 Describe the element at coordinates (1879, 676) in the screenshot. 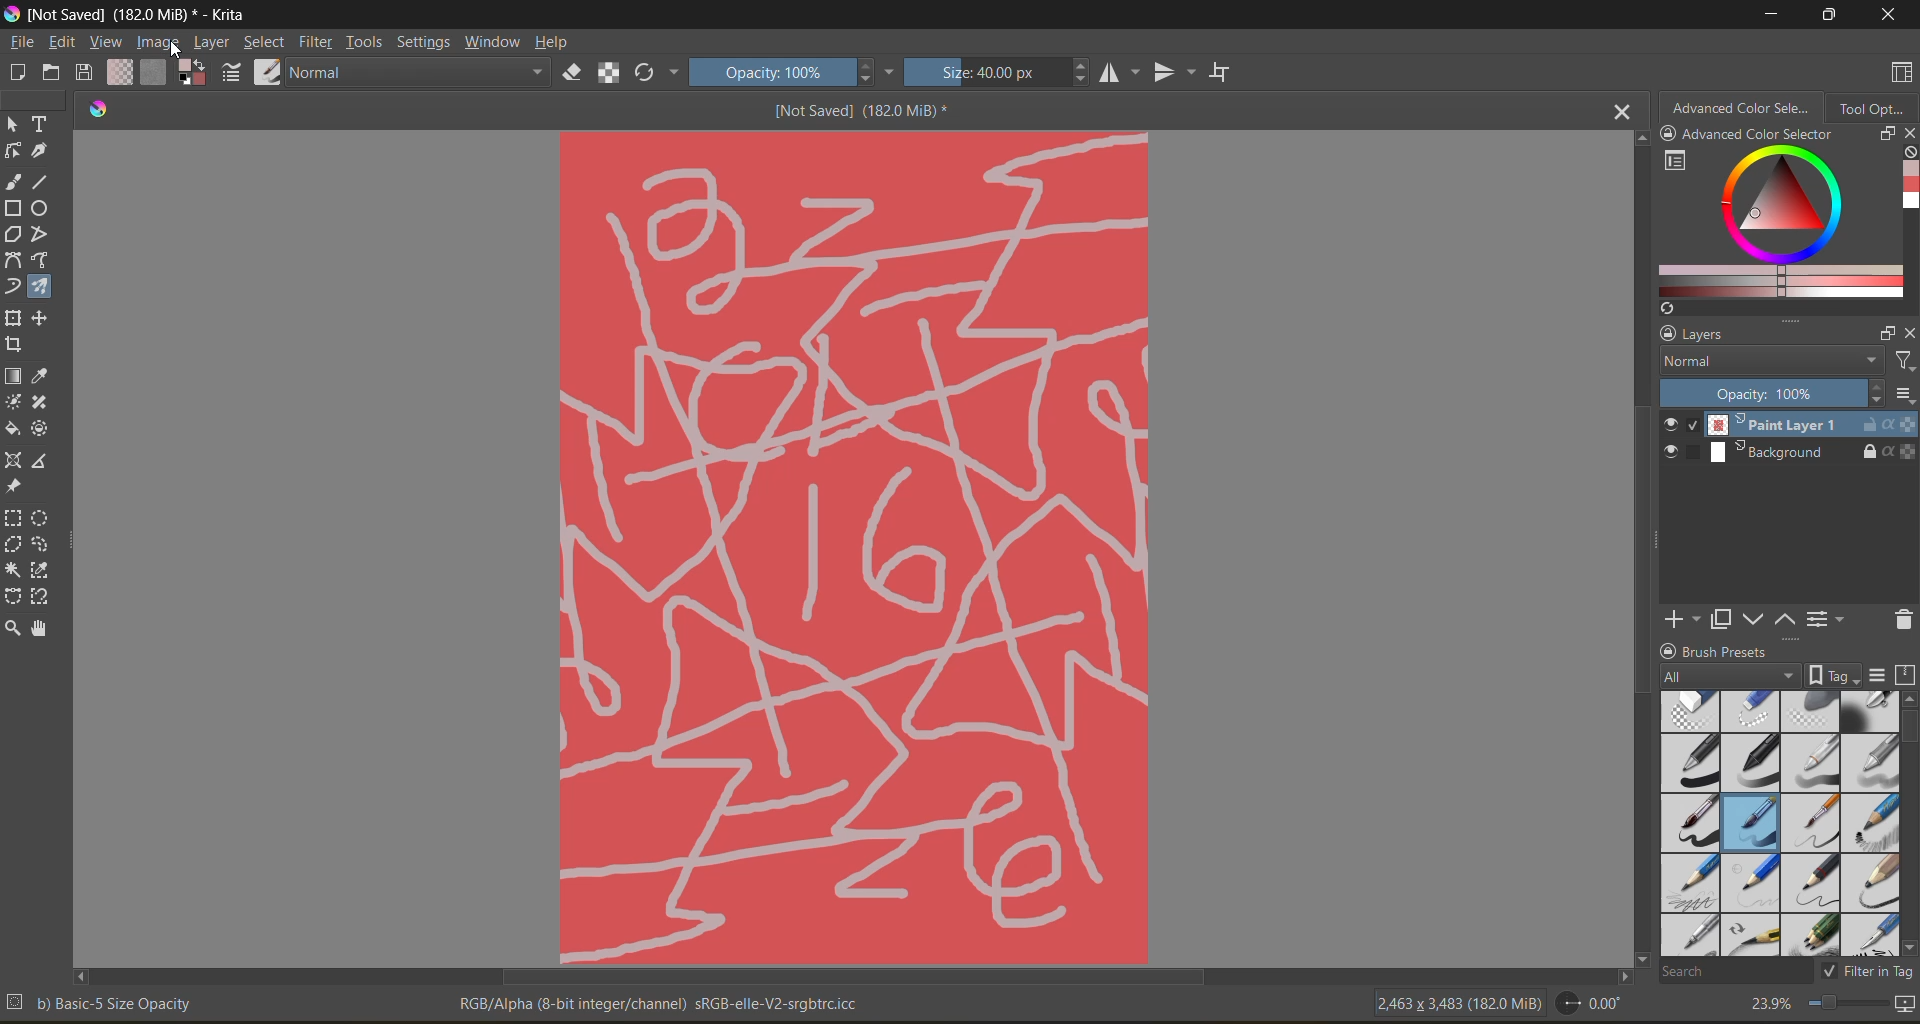

I see `display settings` at that location.